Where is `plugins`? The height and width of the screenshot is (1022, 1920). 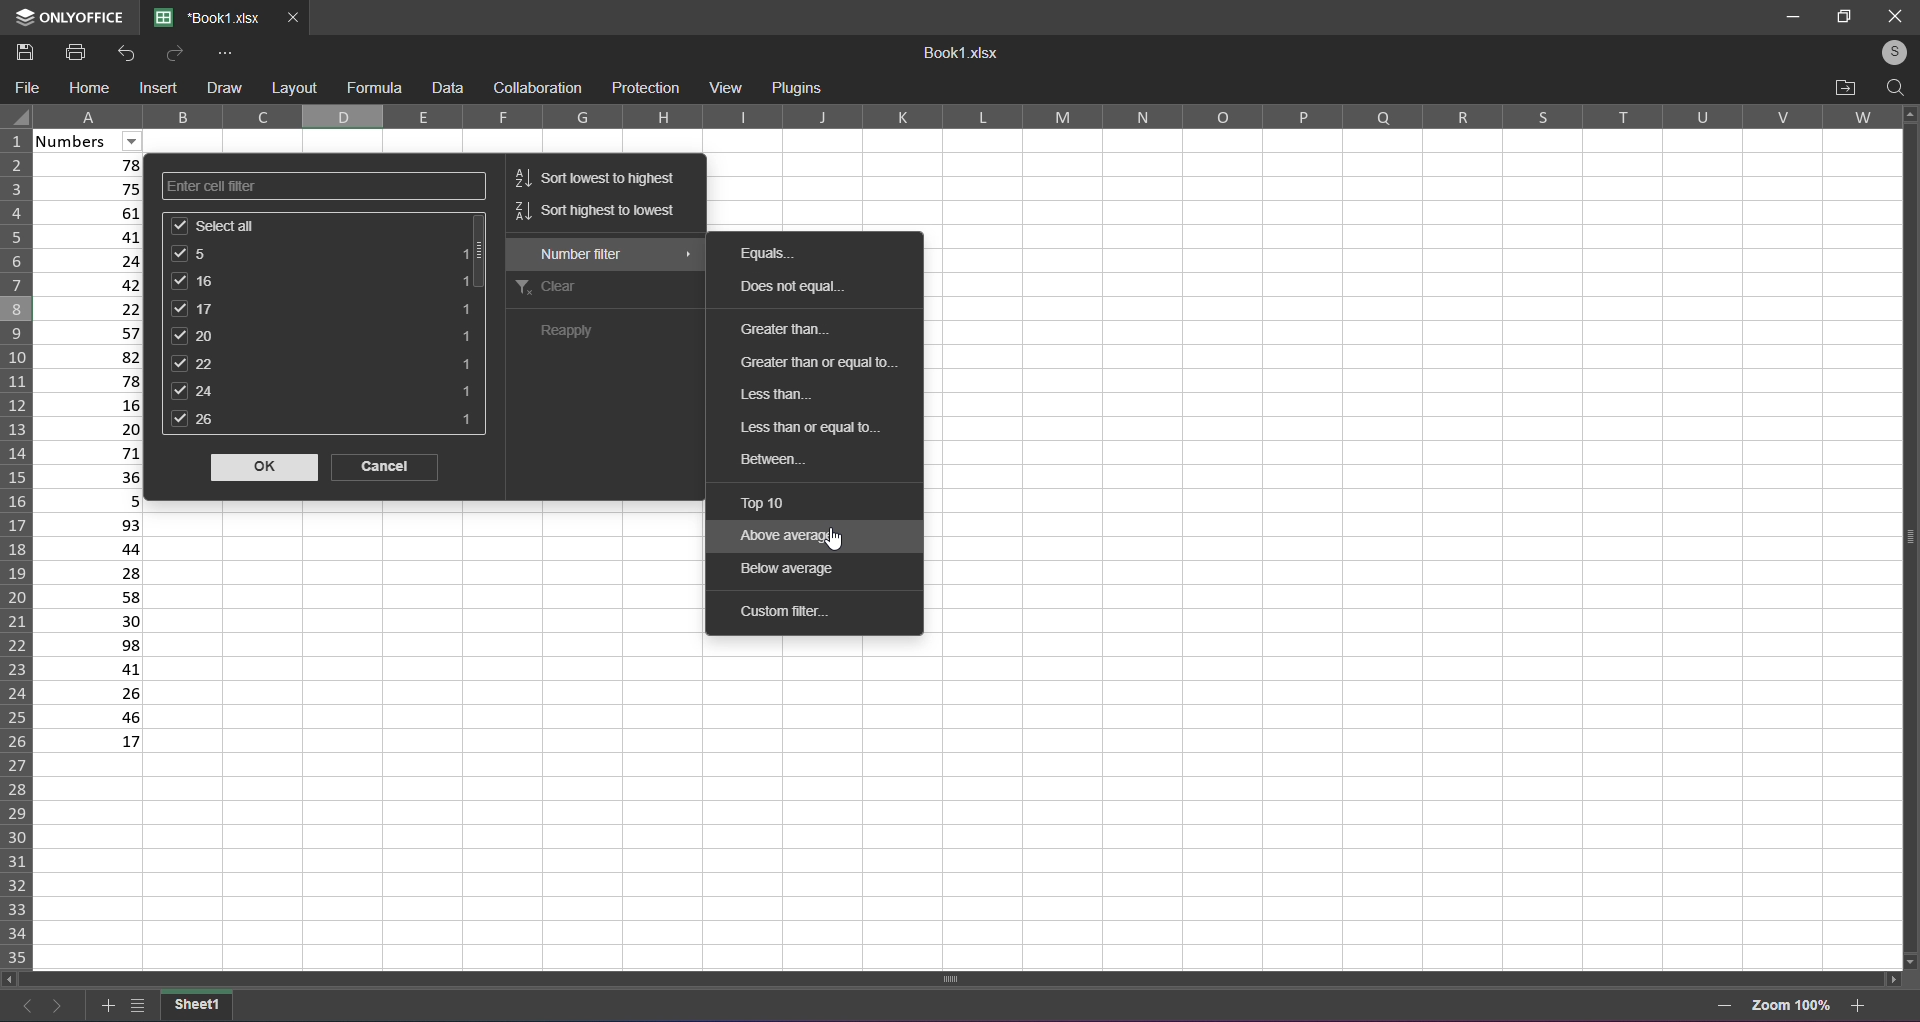 plugins is located at coordinates (797, 89).